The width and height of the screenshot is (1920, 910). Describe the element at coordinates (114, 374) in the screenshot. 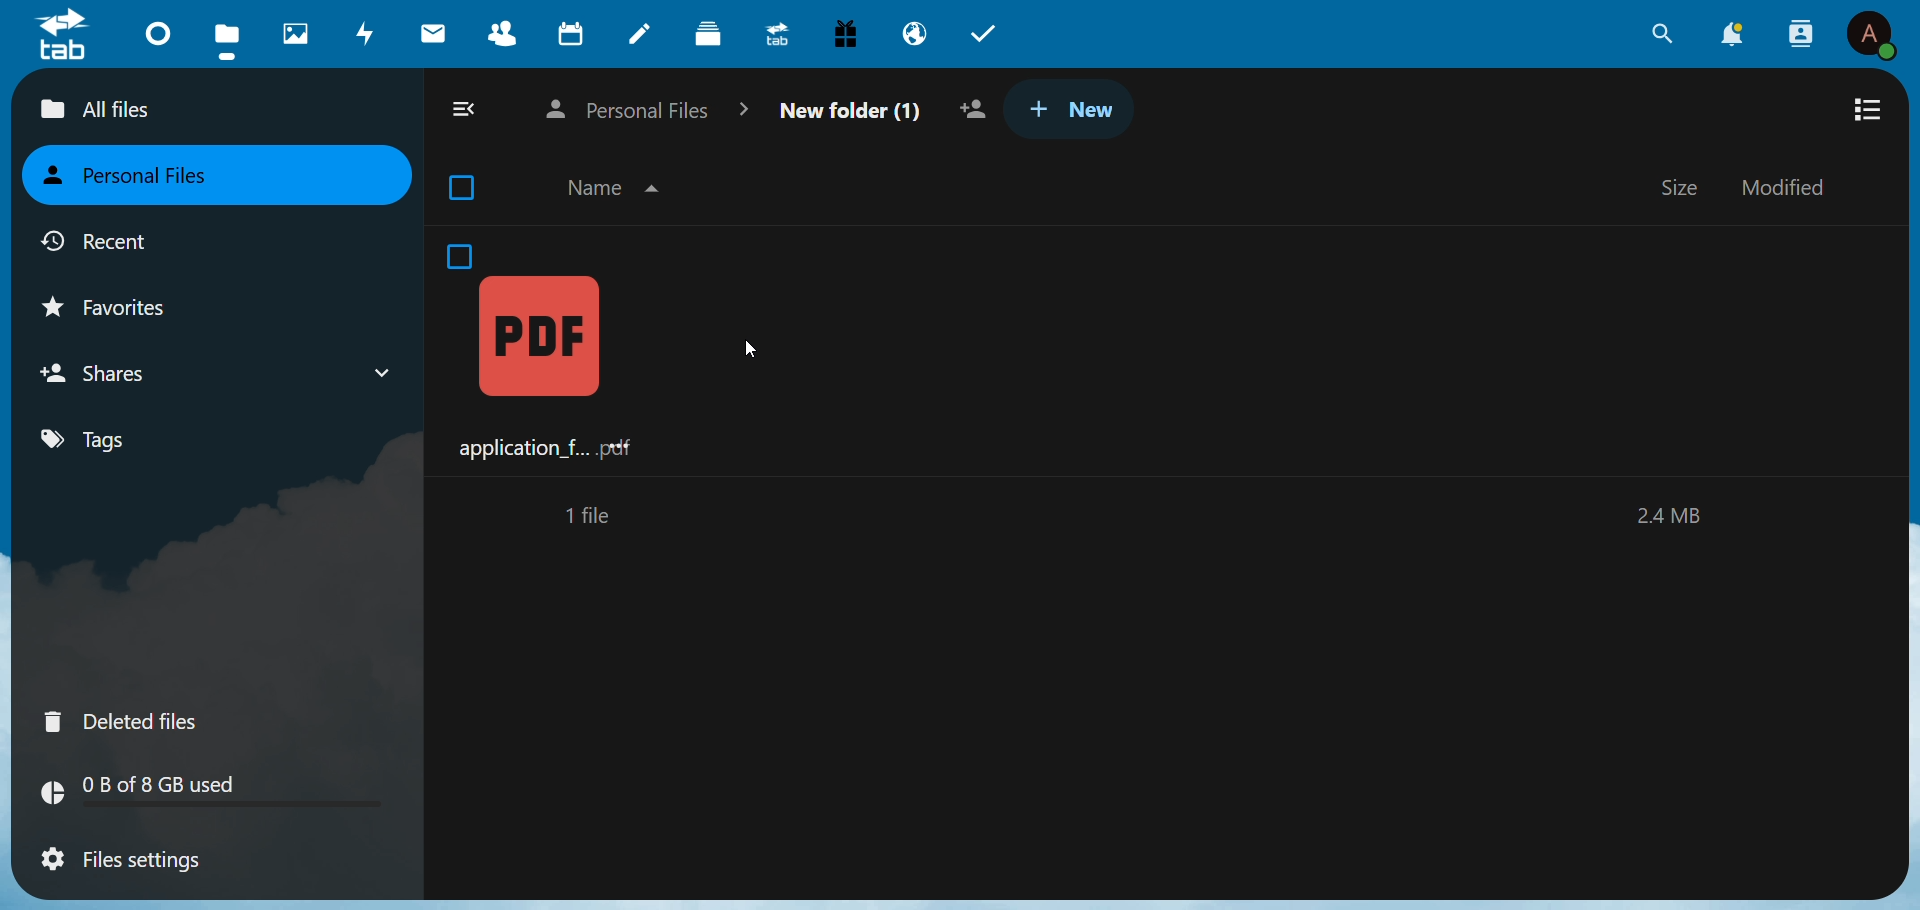

I see `shares` at that location.